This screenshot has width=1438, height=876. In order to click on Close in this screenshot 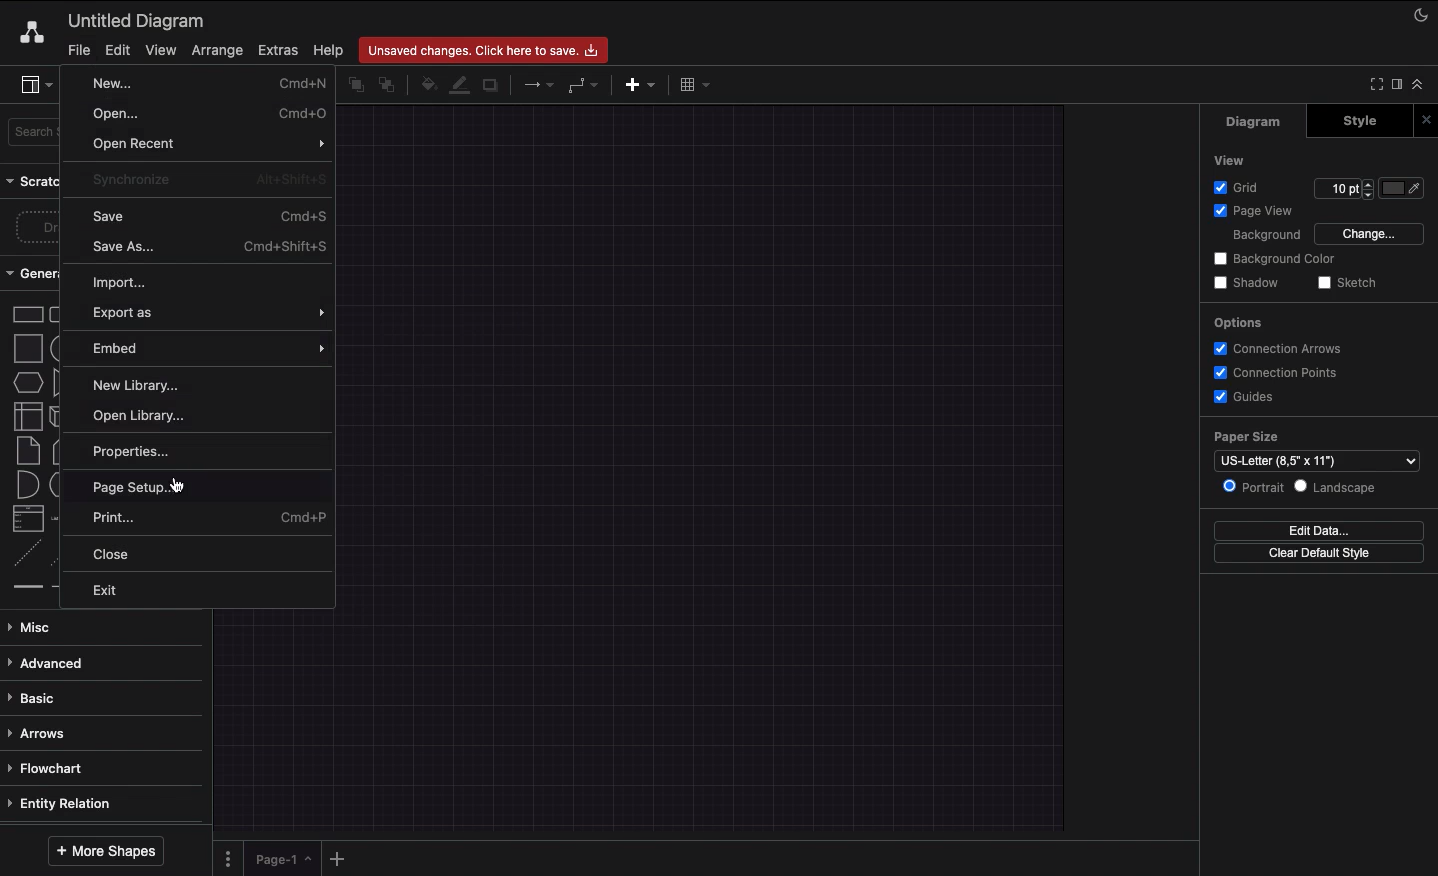, I will do `click(1429, 119)`.